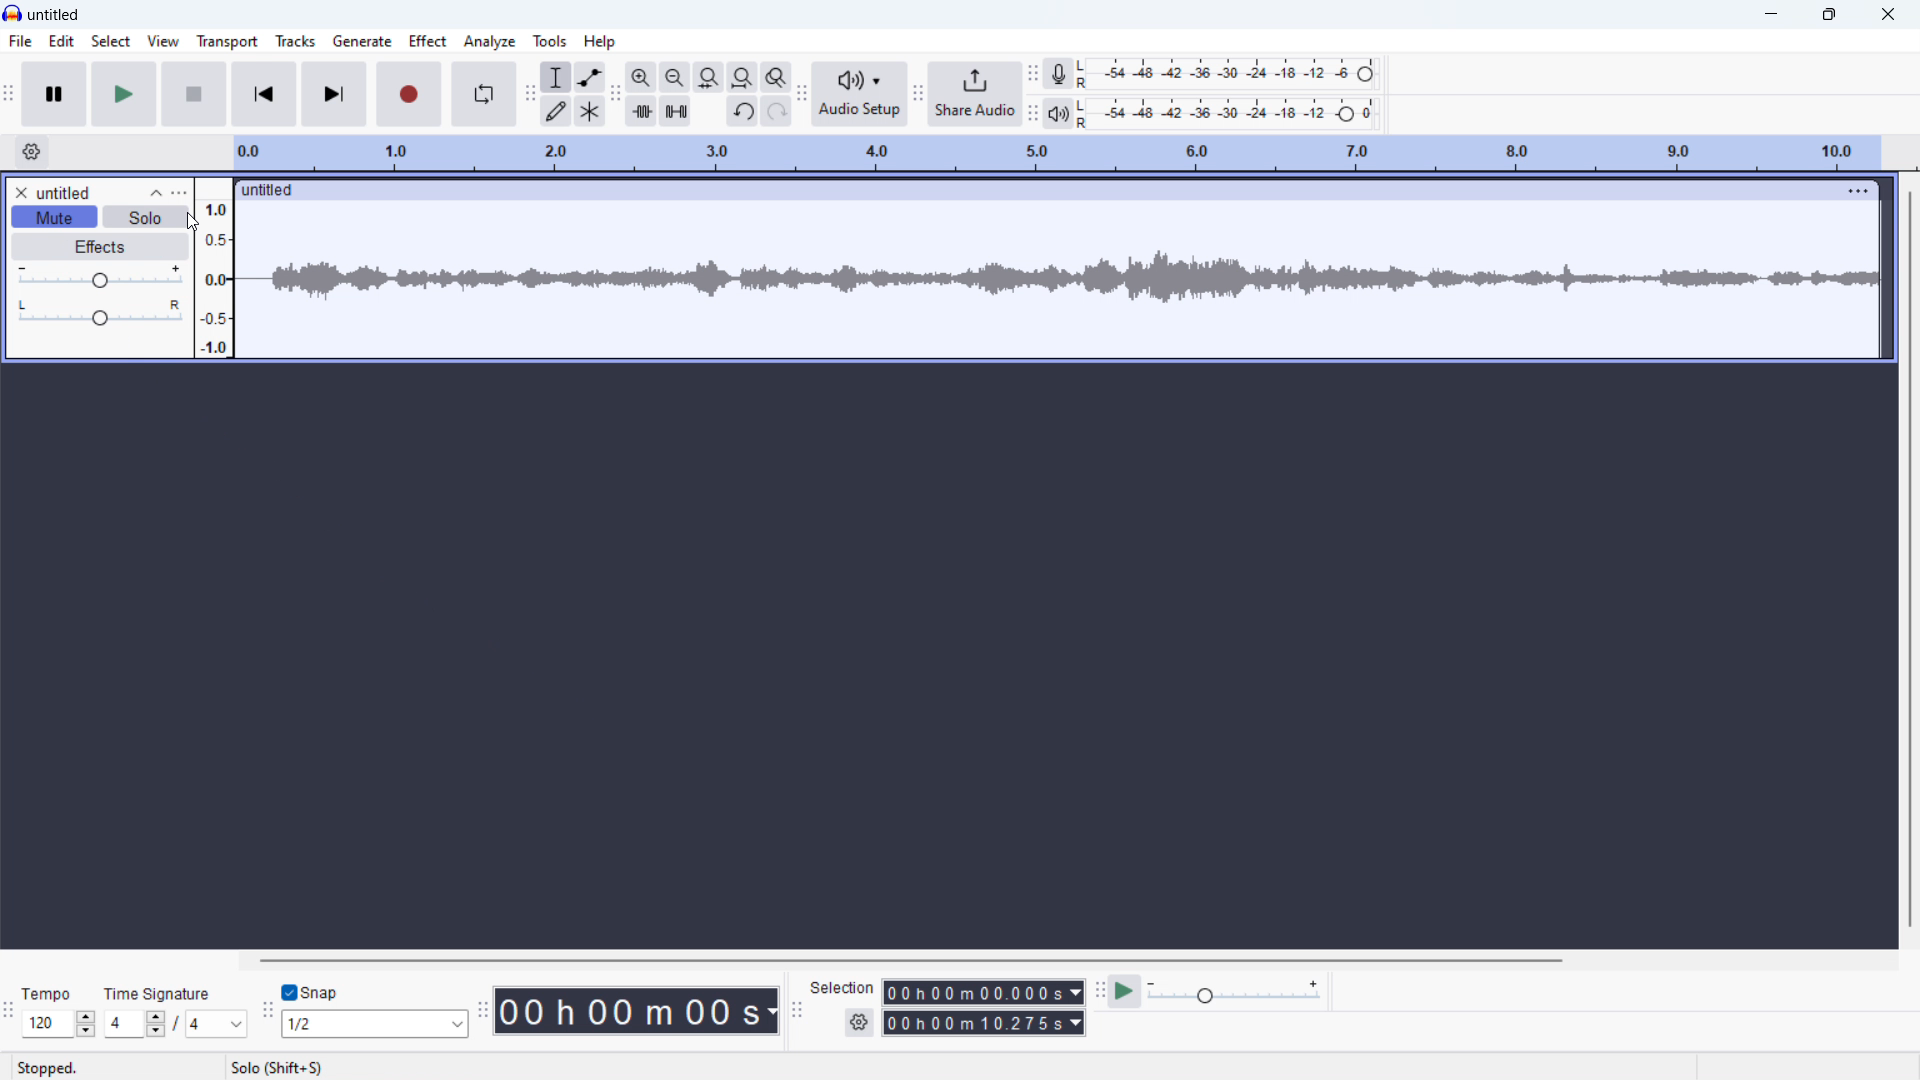 Image resolution: width=1920 pixels, height=1080 pixels. Describe the element at coordinates (165, 41) in the screenshot. I see `view` at that location.